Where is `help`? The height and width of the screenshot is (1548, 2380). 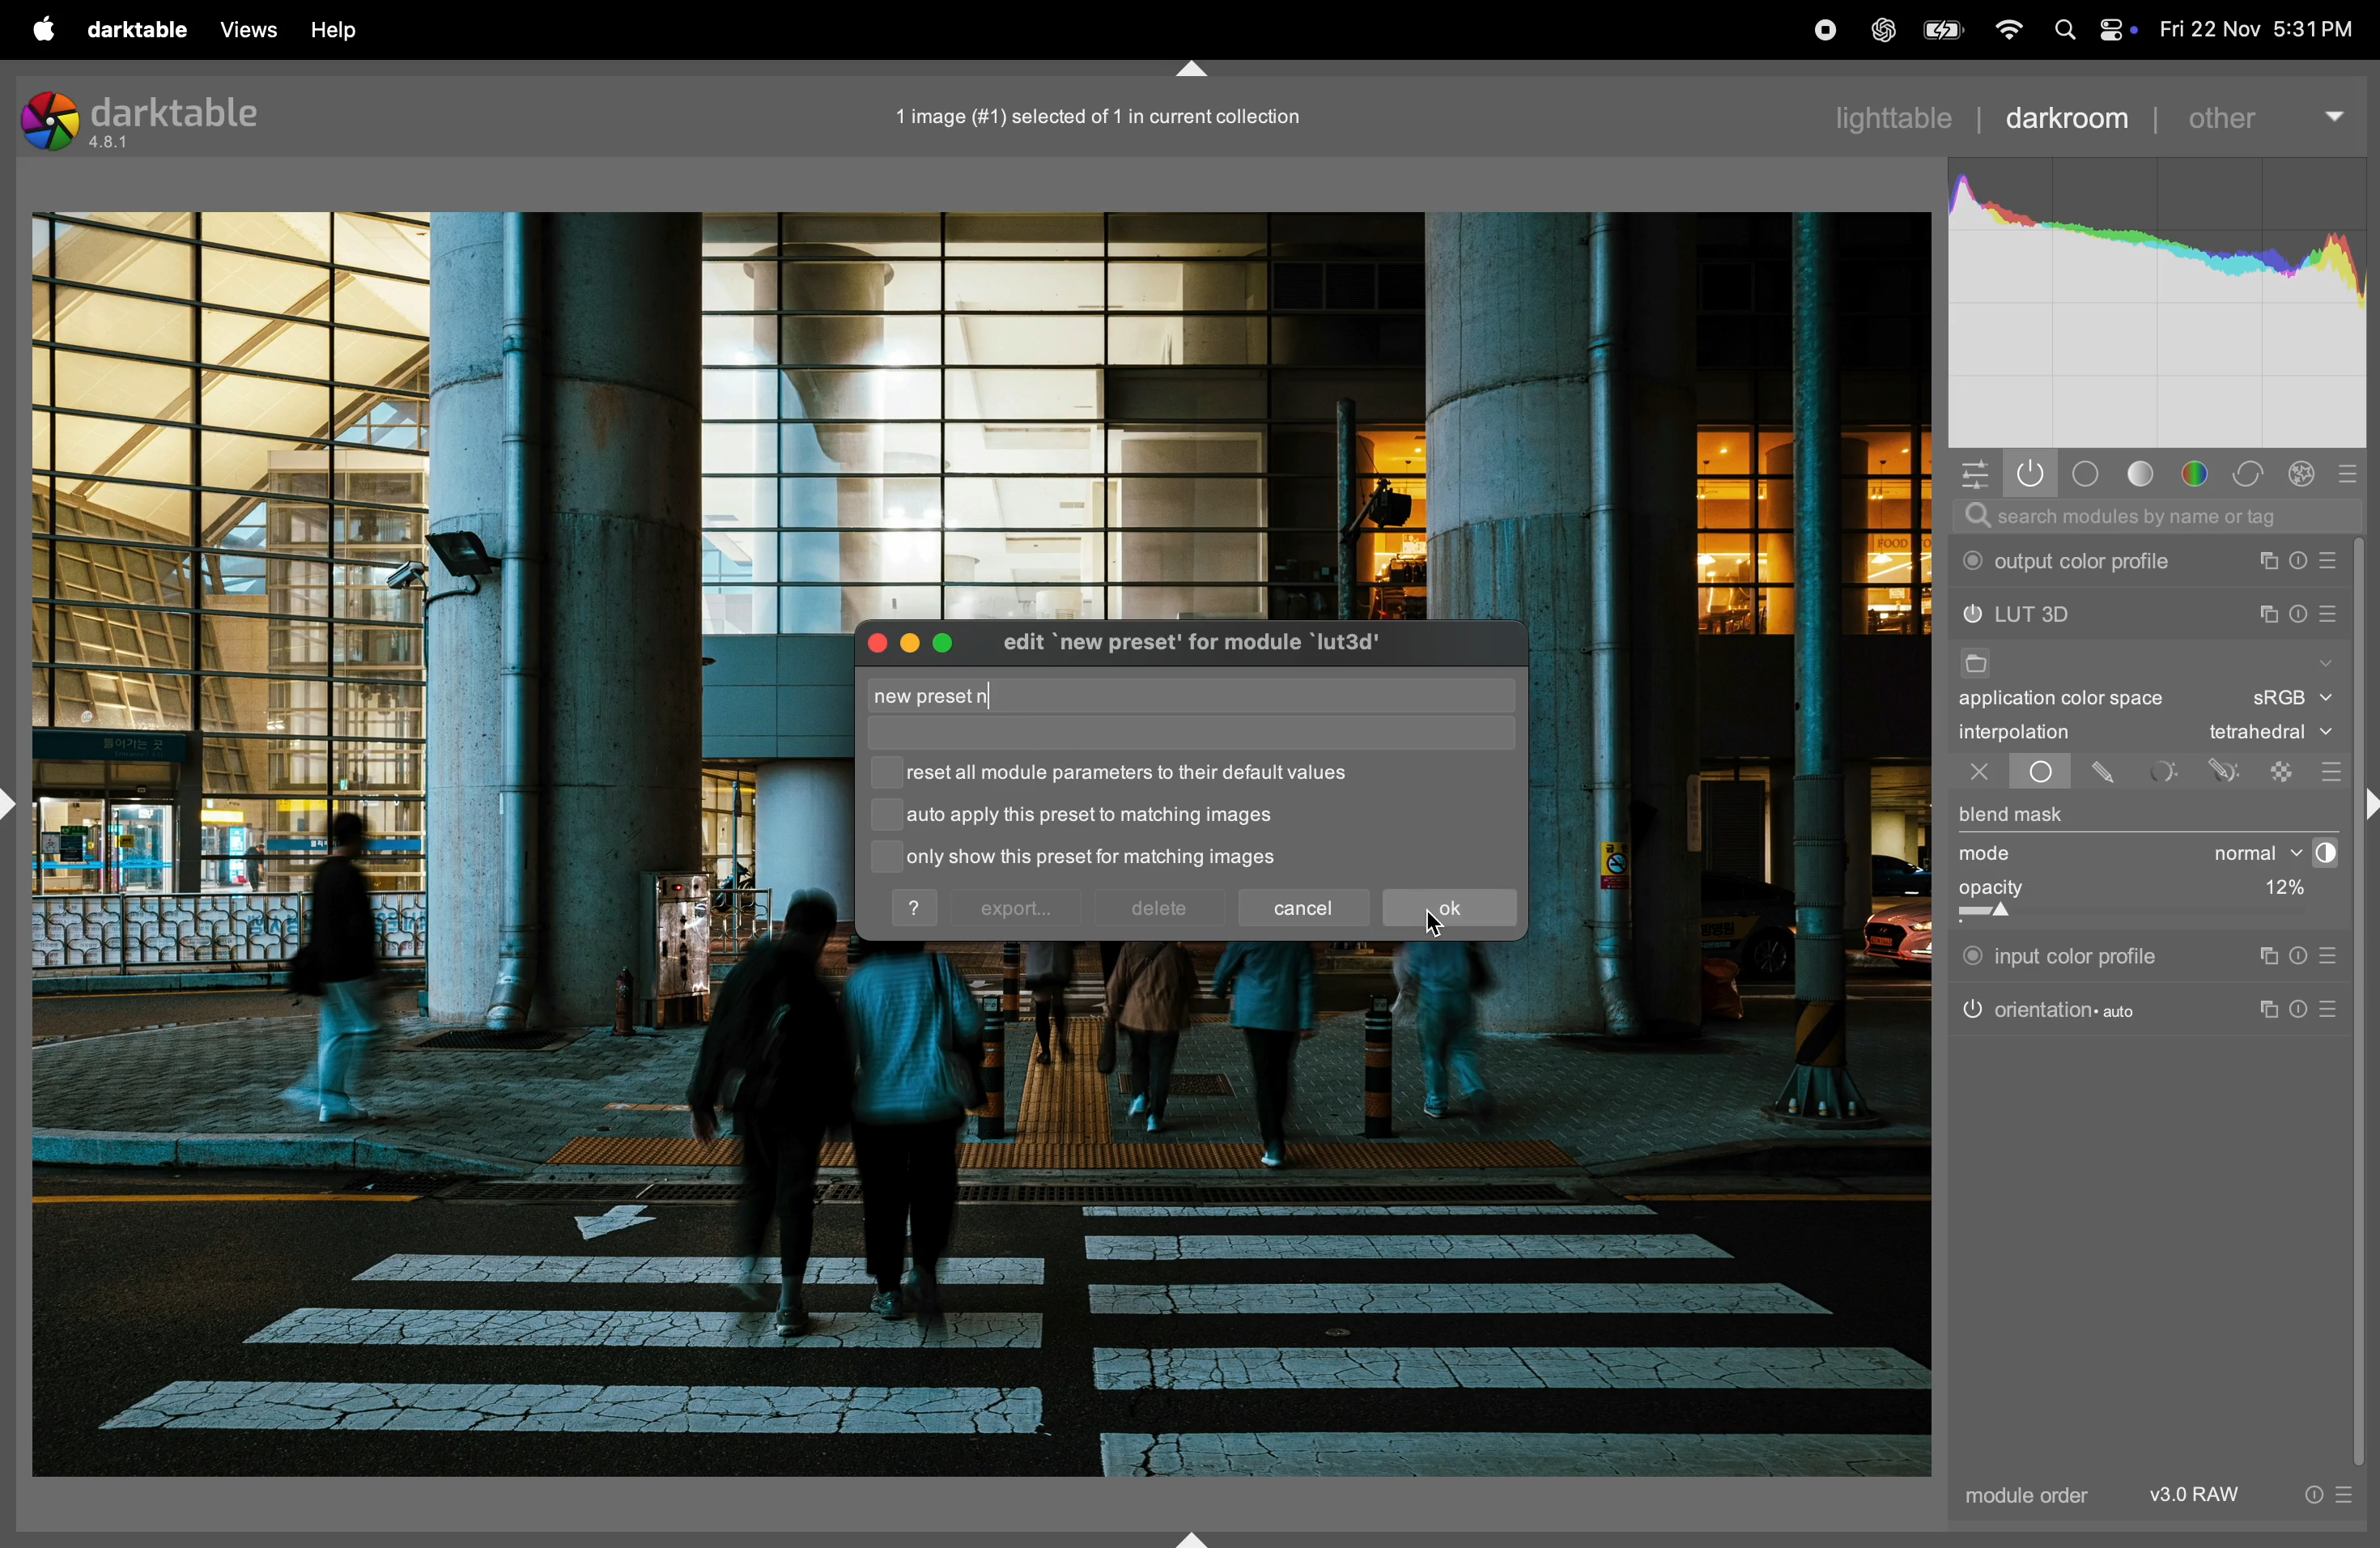
help is located at coordinates (917, 908).